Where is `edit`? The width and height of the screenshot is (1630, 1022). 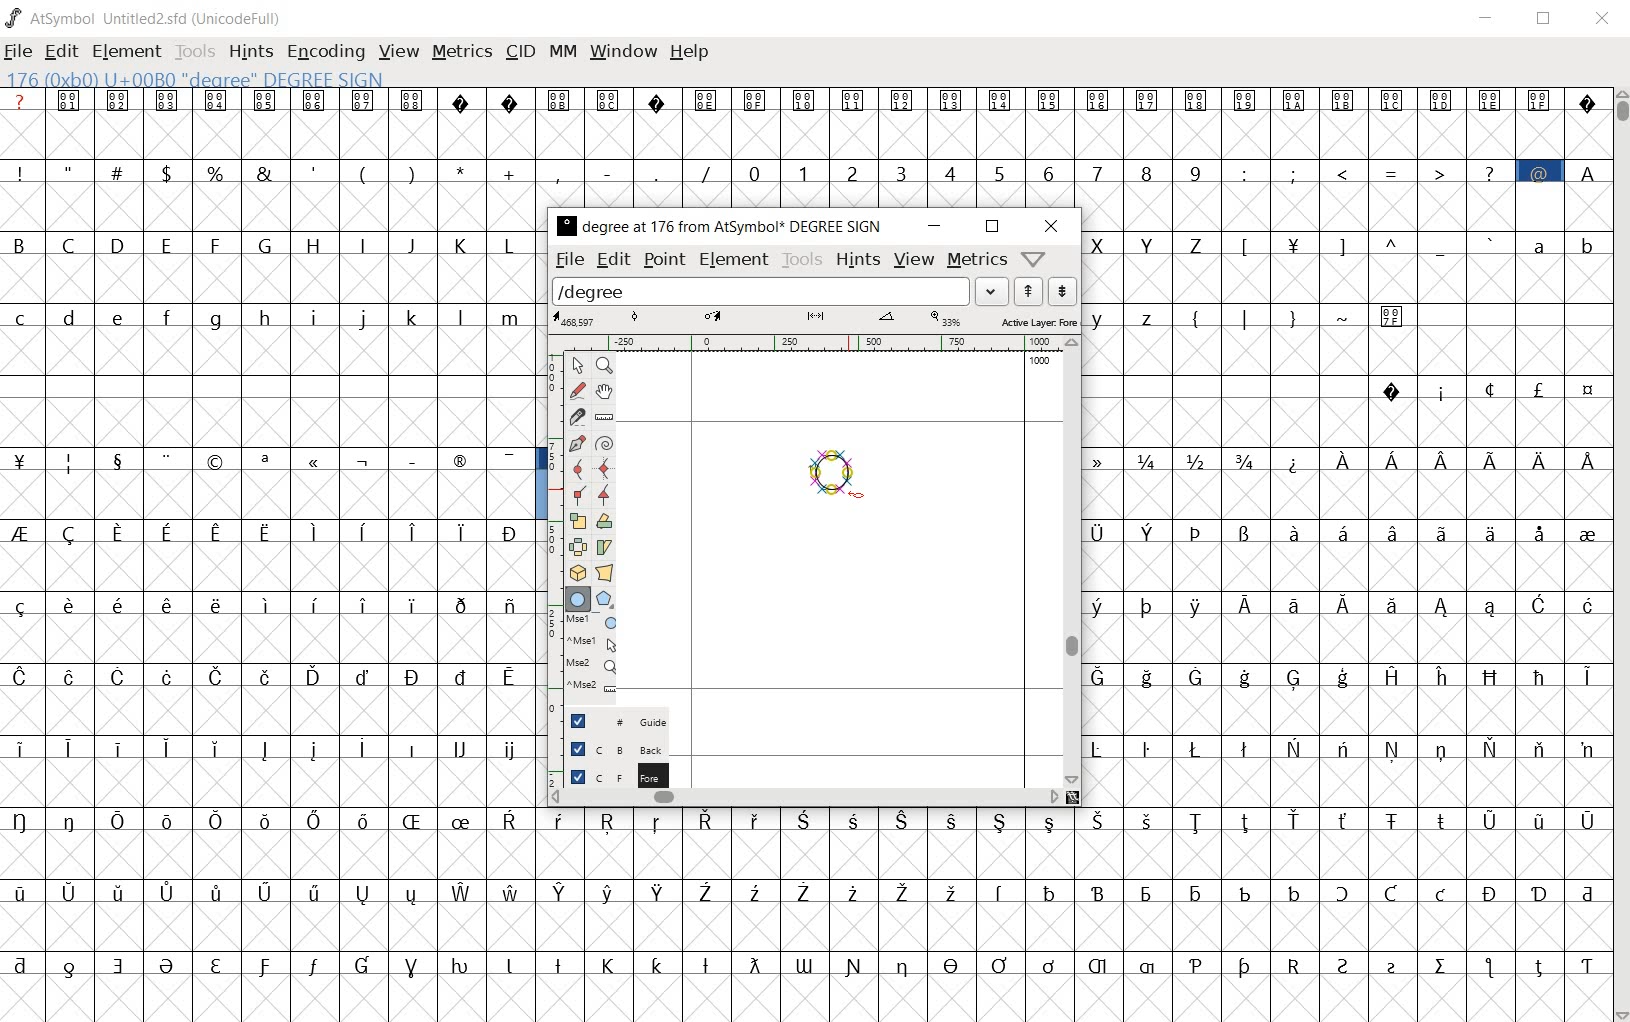
edit is located at coordinates (59, 53).